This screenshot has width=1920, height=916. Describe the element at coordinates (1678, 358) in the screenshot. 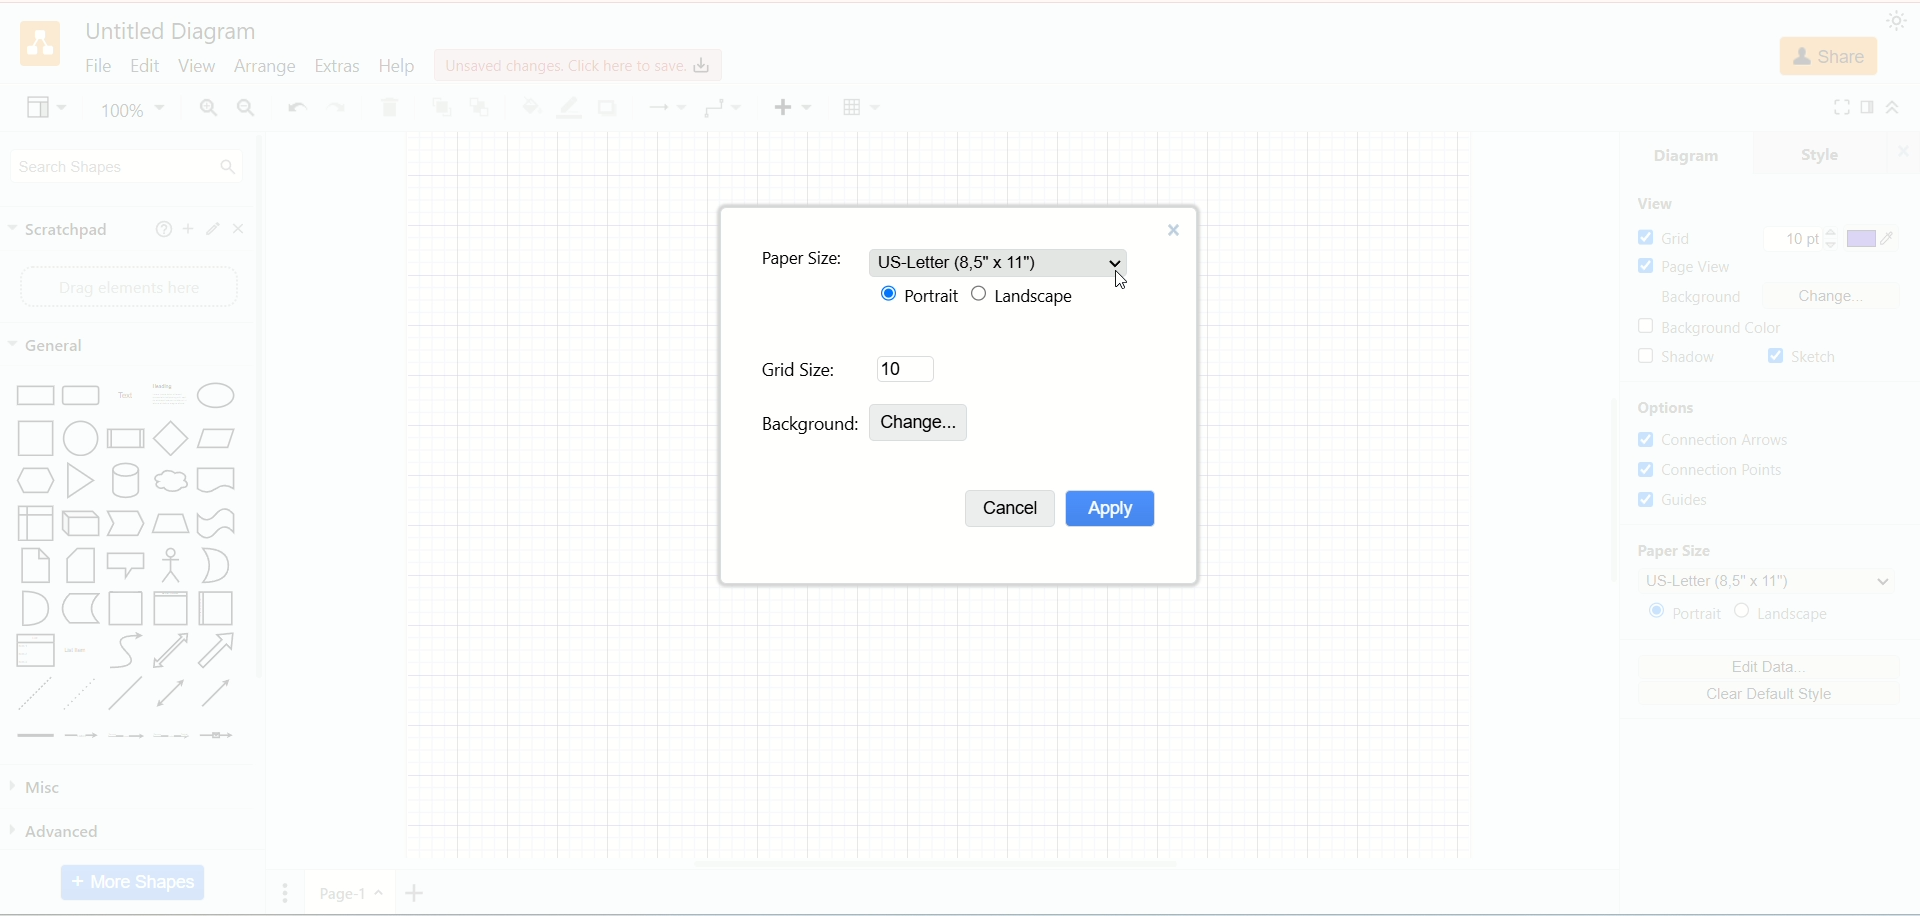

I see `shadow` at that location.